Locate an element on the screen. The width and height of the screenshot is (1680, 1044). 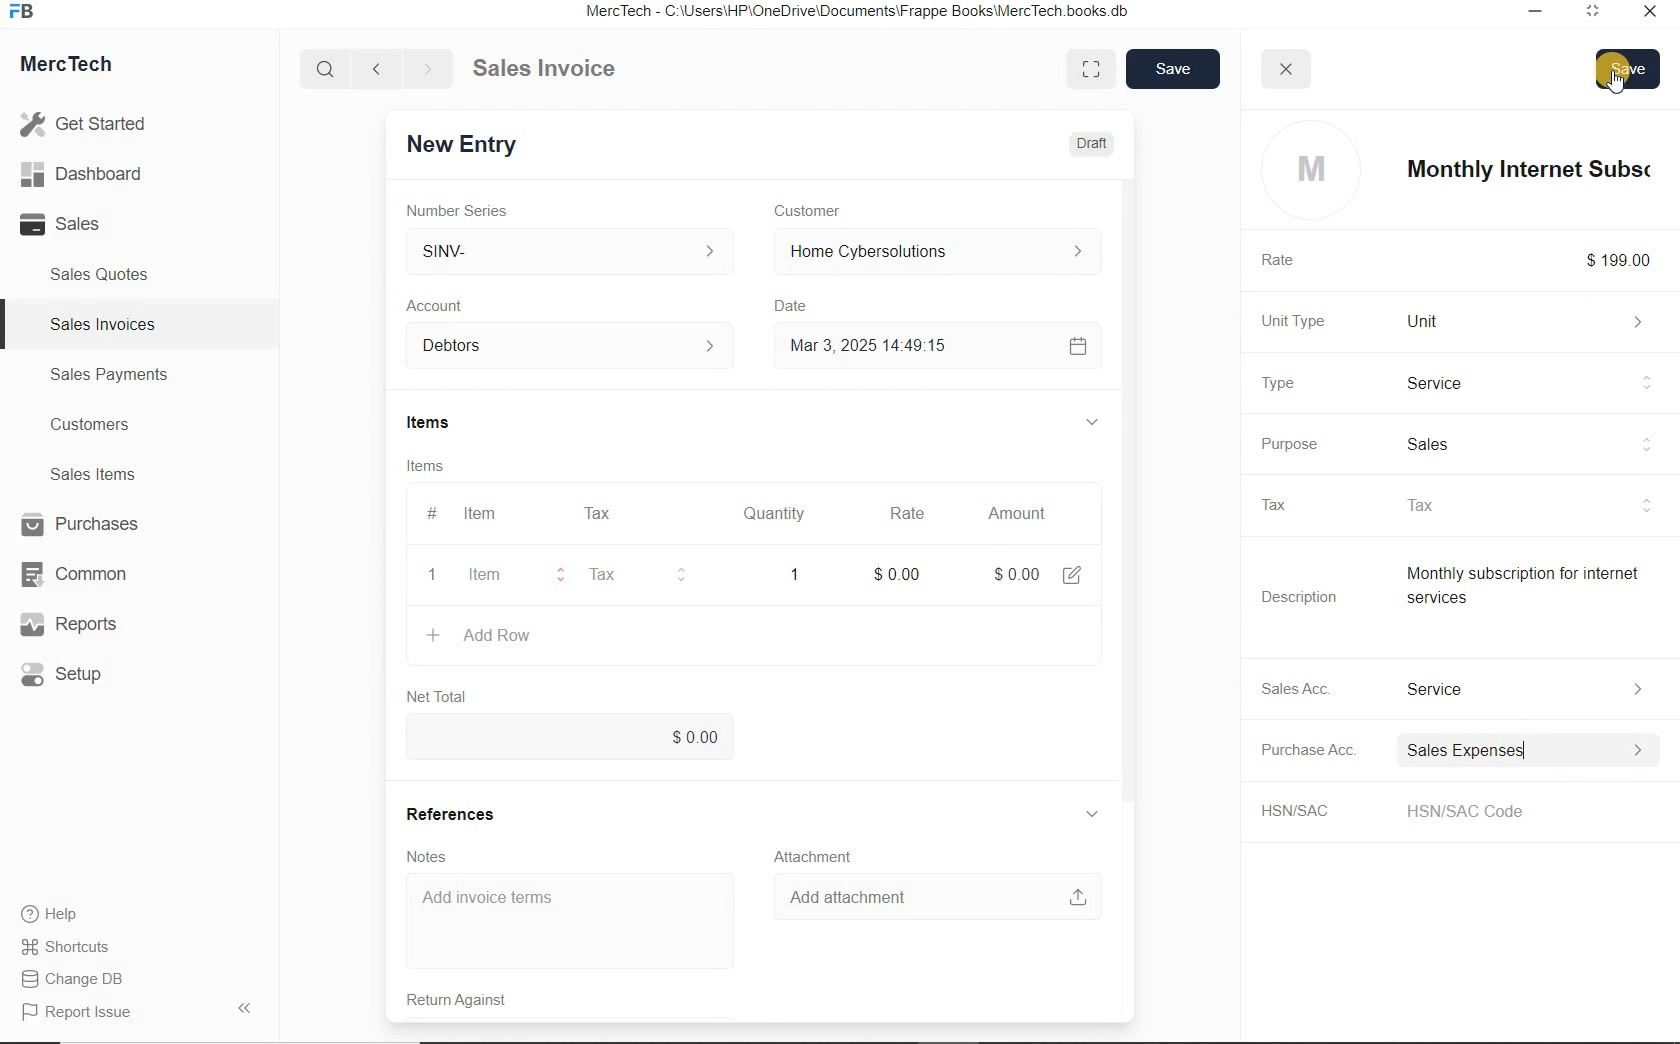
Sales Items is located at coordinates (106, 474).